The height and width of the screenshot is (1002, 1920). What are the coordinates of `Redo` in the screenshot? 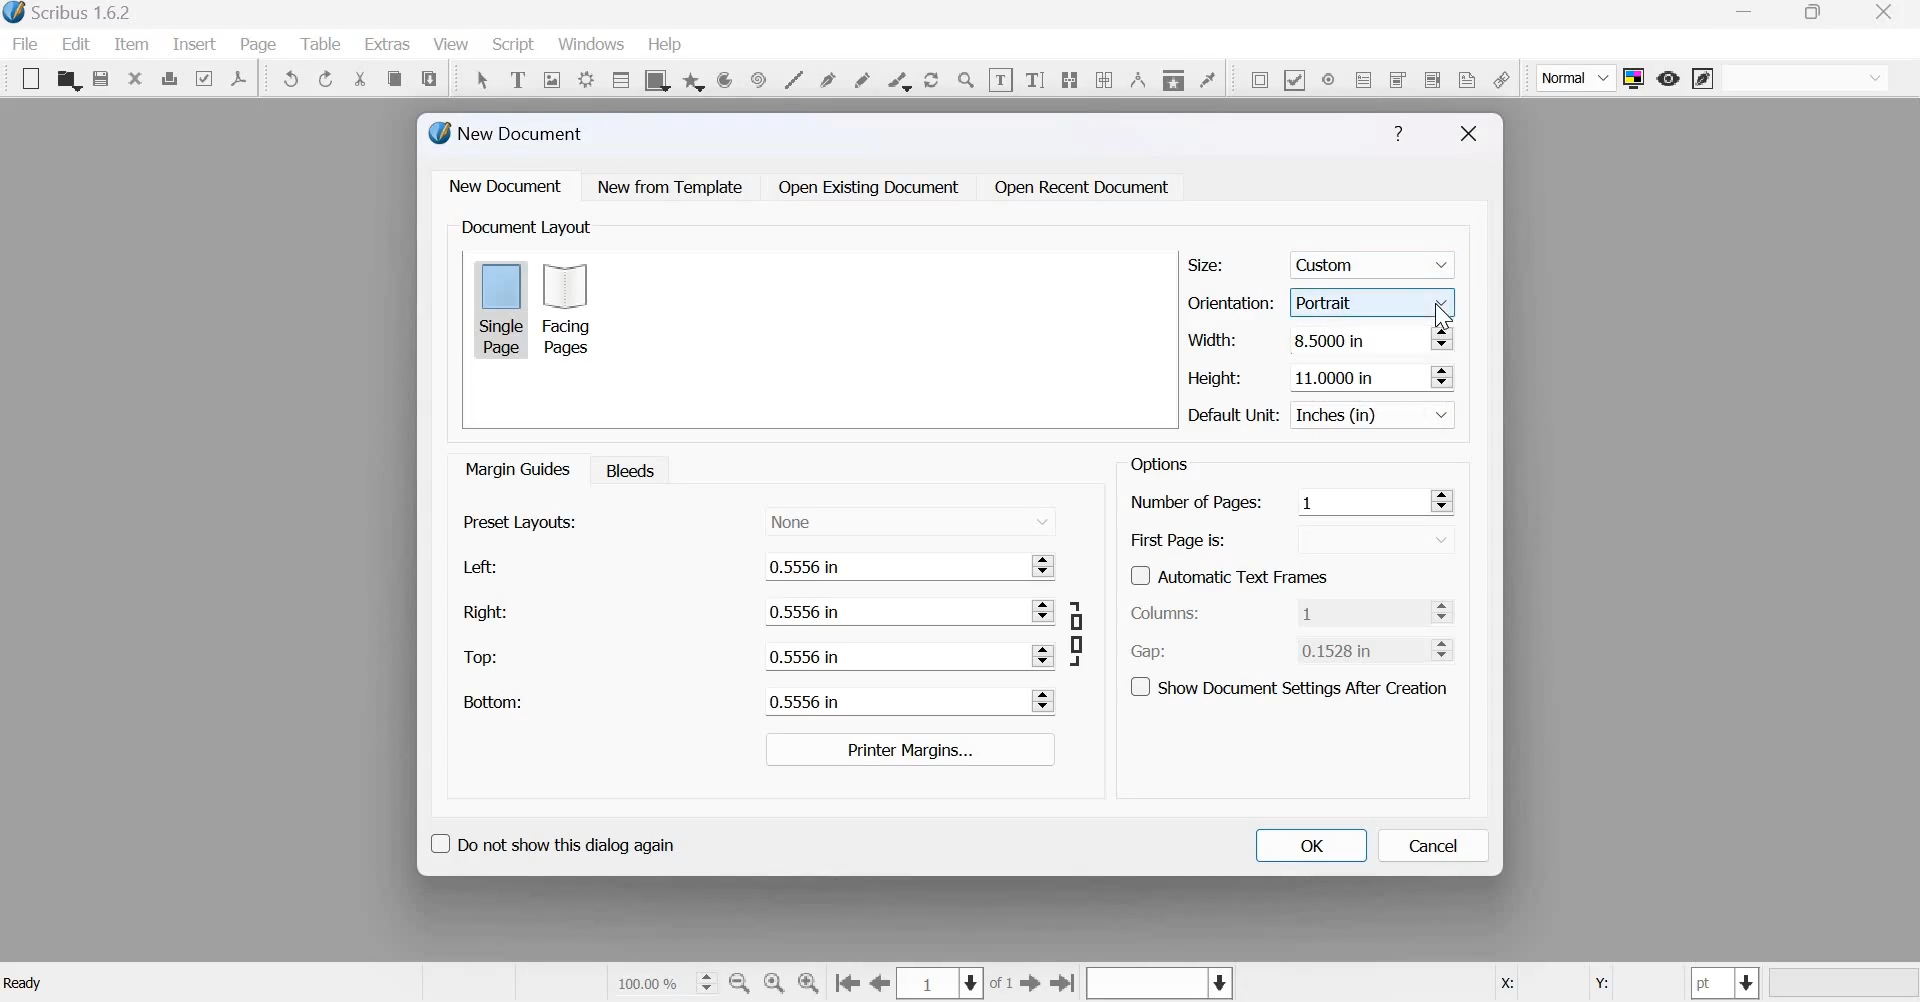 It's located at (327, 79).